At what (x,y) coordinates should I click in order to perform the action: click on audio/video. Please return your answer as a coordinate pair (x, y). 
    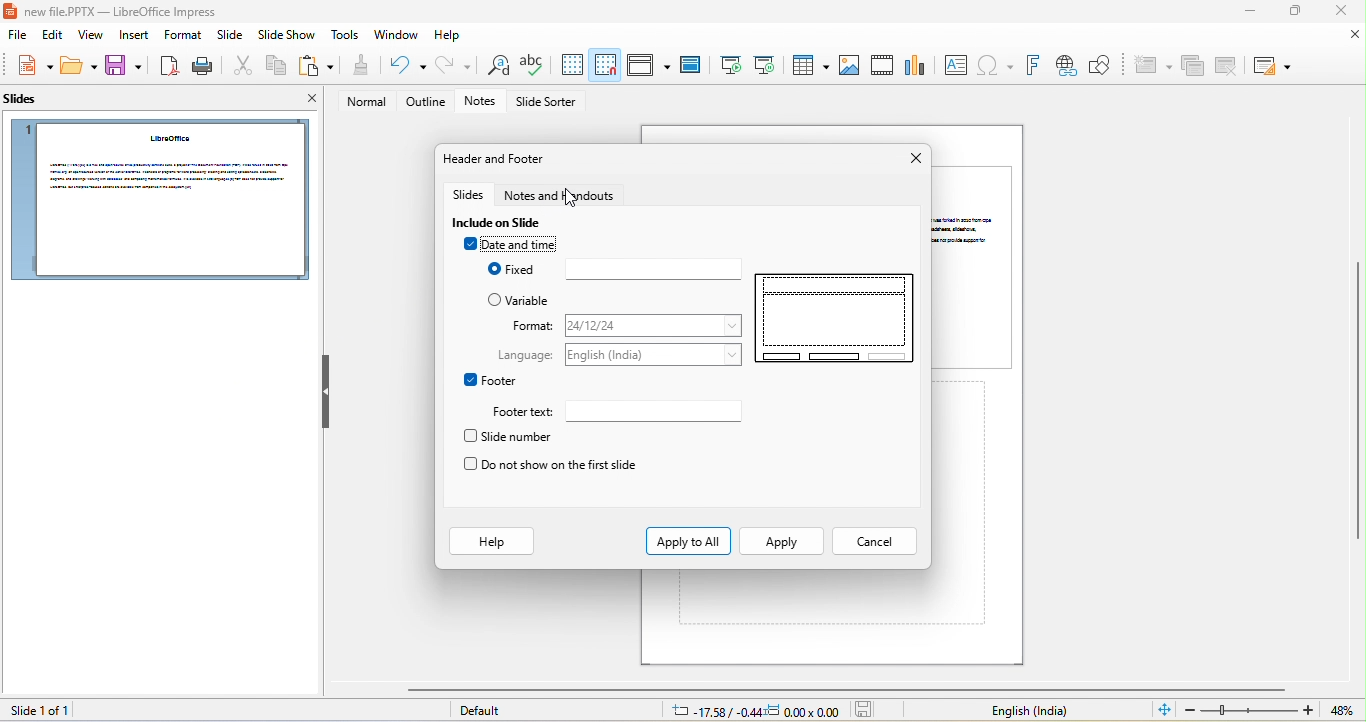
    Looking at the image, I should click on (884, 65).